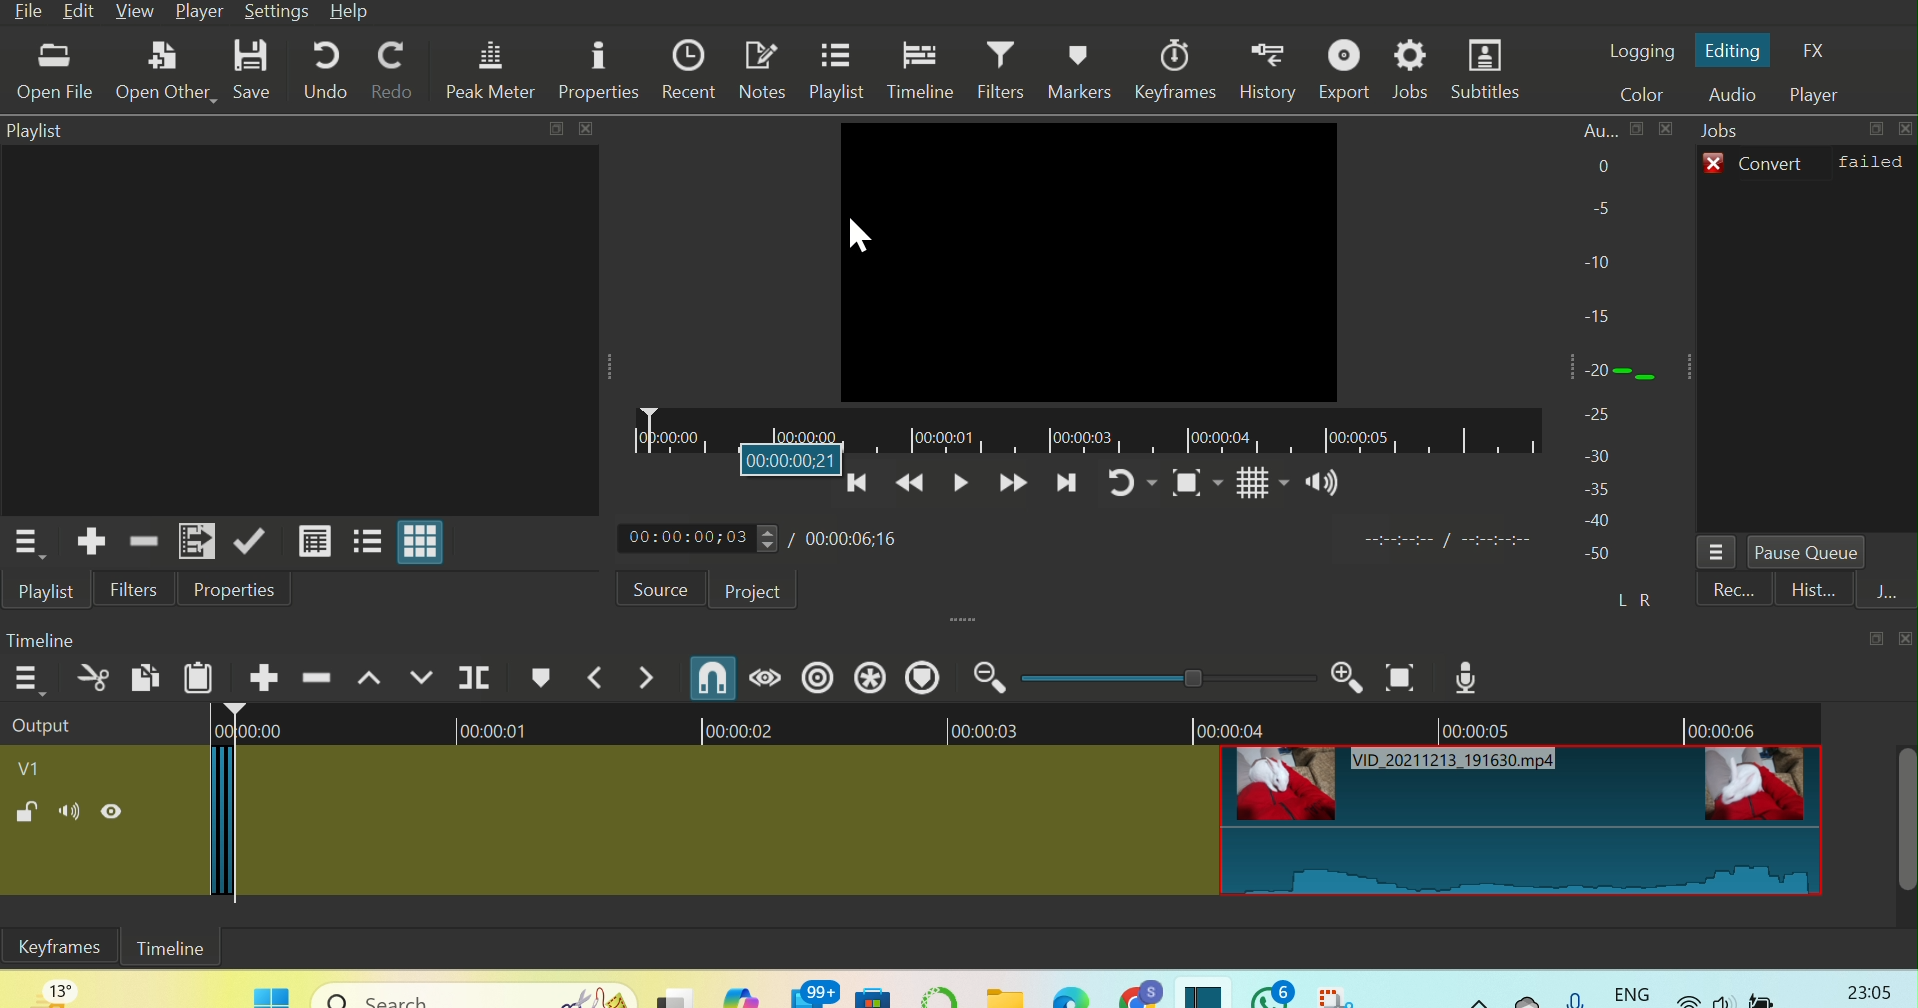  Describe the element at coordinates (1642, 53) in the screenshot. I see `Logging` at that location.